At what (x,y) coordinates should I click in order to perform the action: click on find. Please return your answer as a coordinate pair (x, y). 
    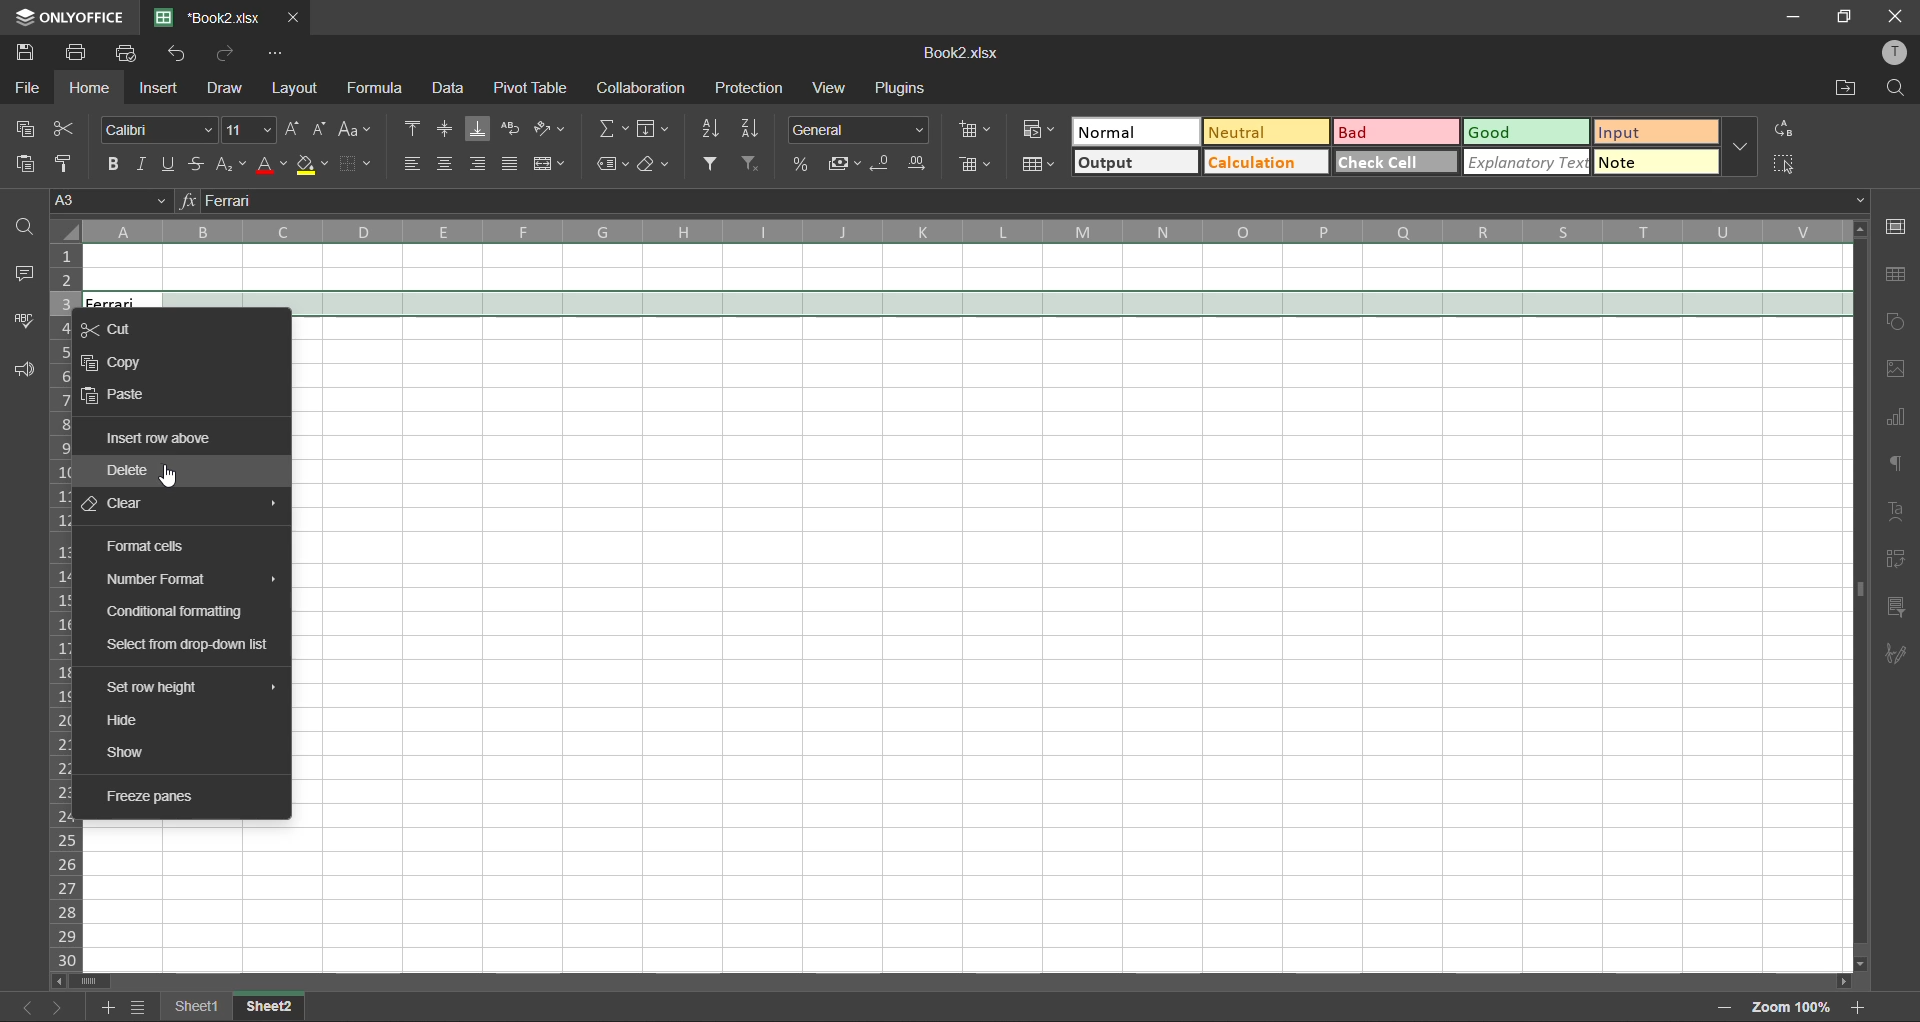
    Looking at the image, I should click on (27, 229).